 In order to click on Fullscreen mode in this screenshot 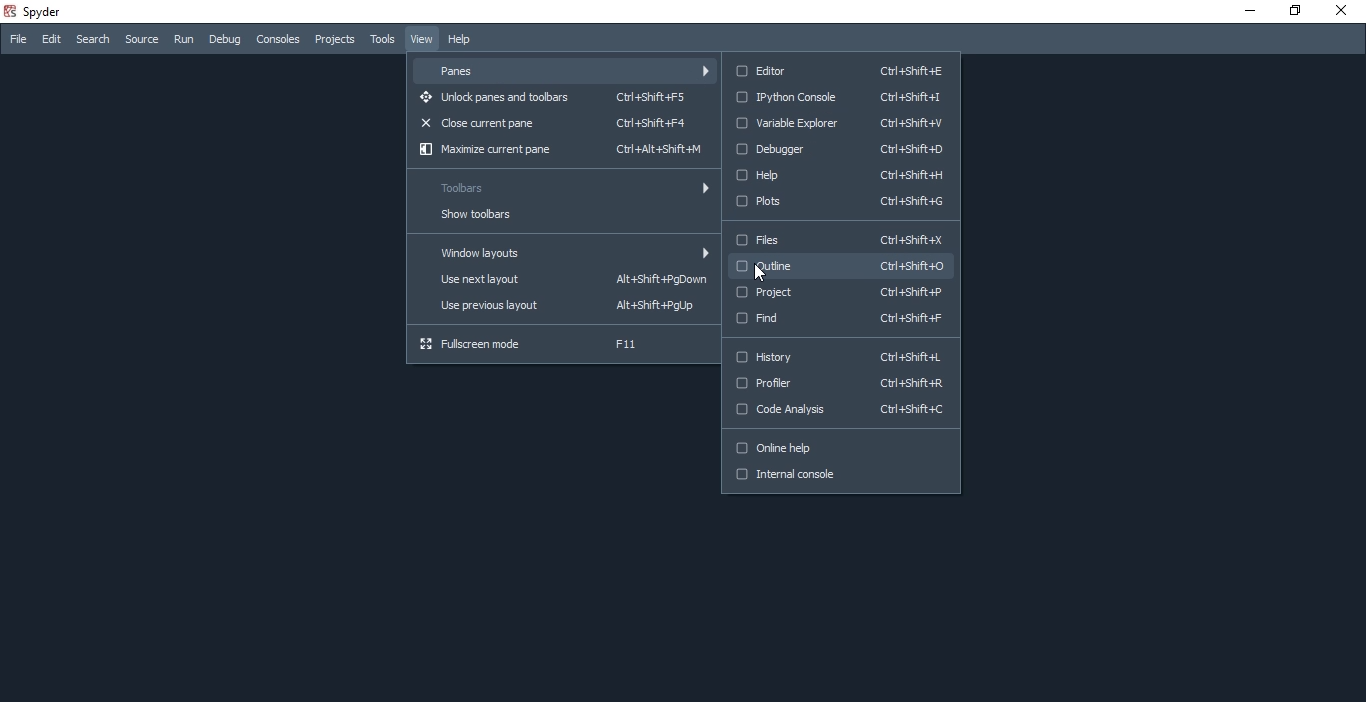, I will do `click(562, 345)`.